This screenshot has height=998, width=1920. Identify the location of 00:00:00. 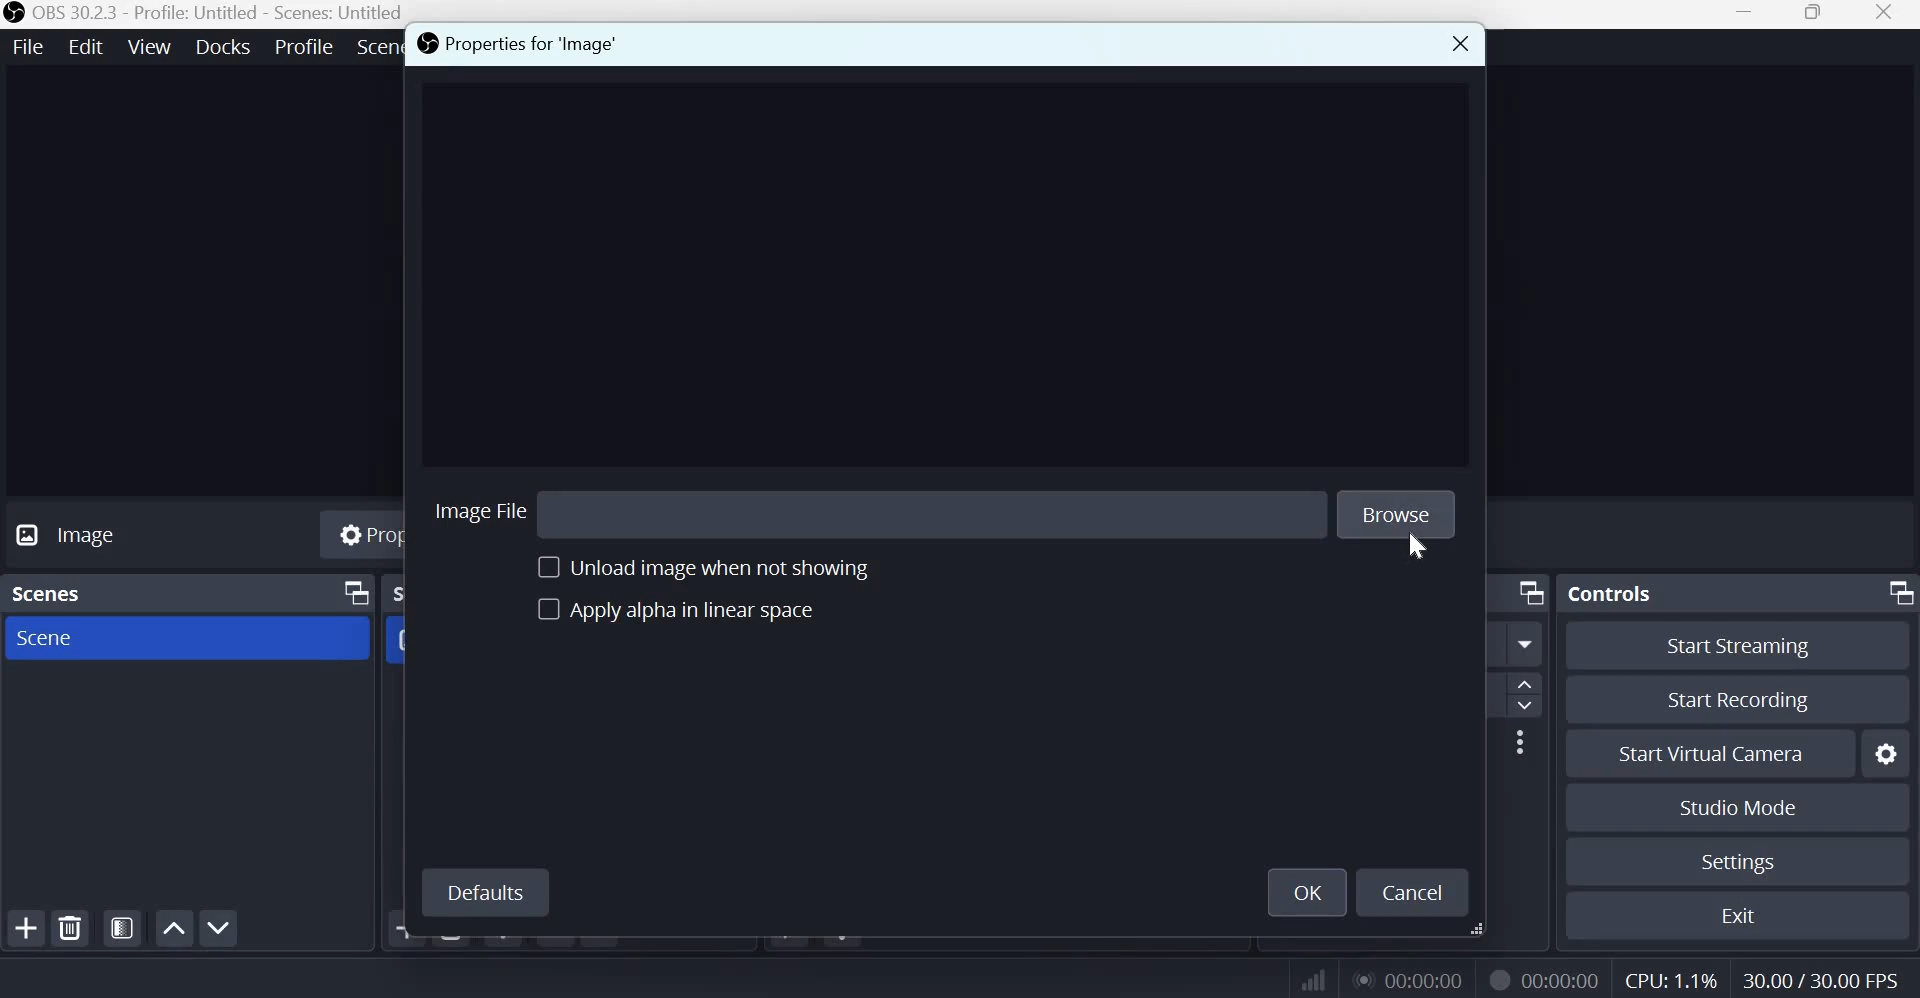
(1563, 980).